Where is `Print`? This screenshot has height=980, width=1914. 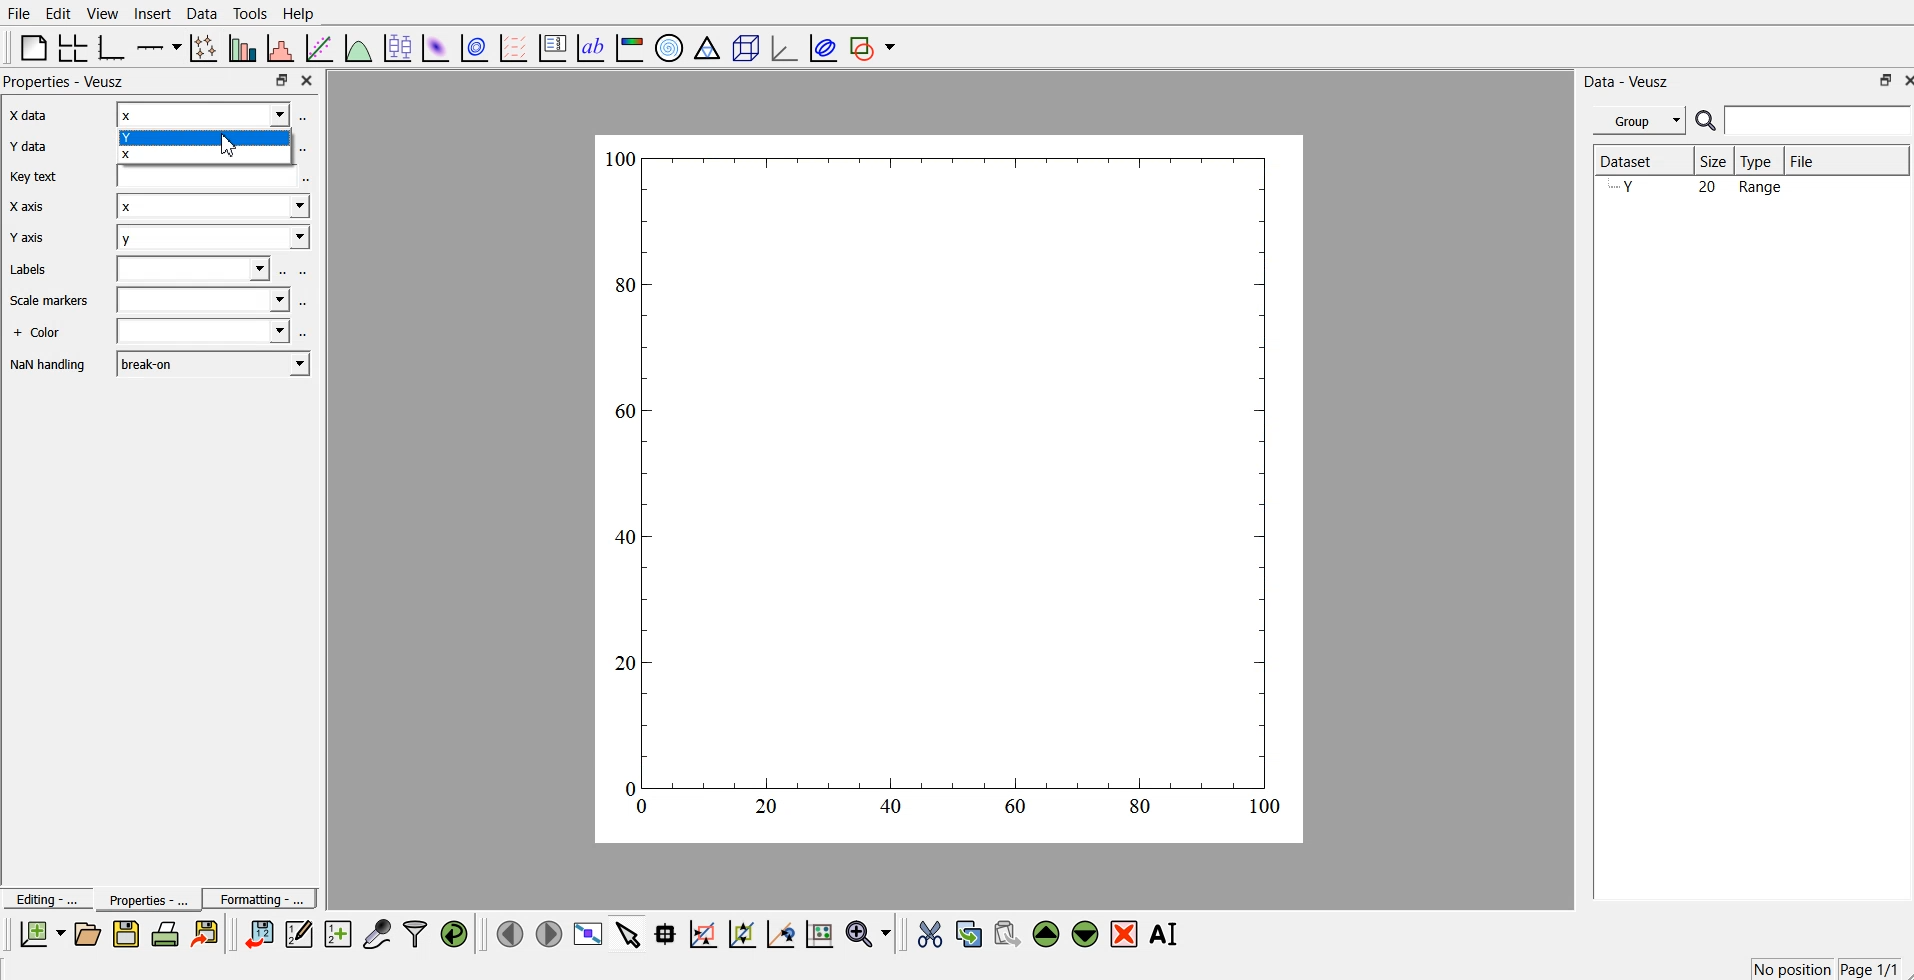
Print is located at coordinates (166, 934).